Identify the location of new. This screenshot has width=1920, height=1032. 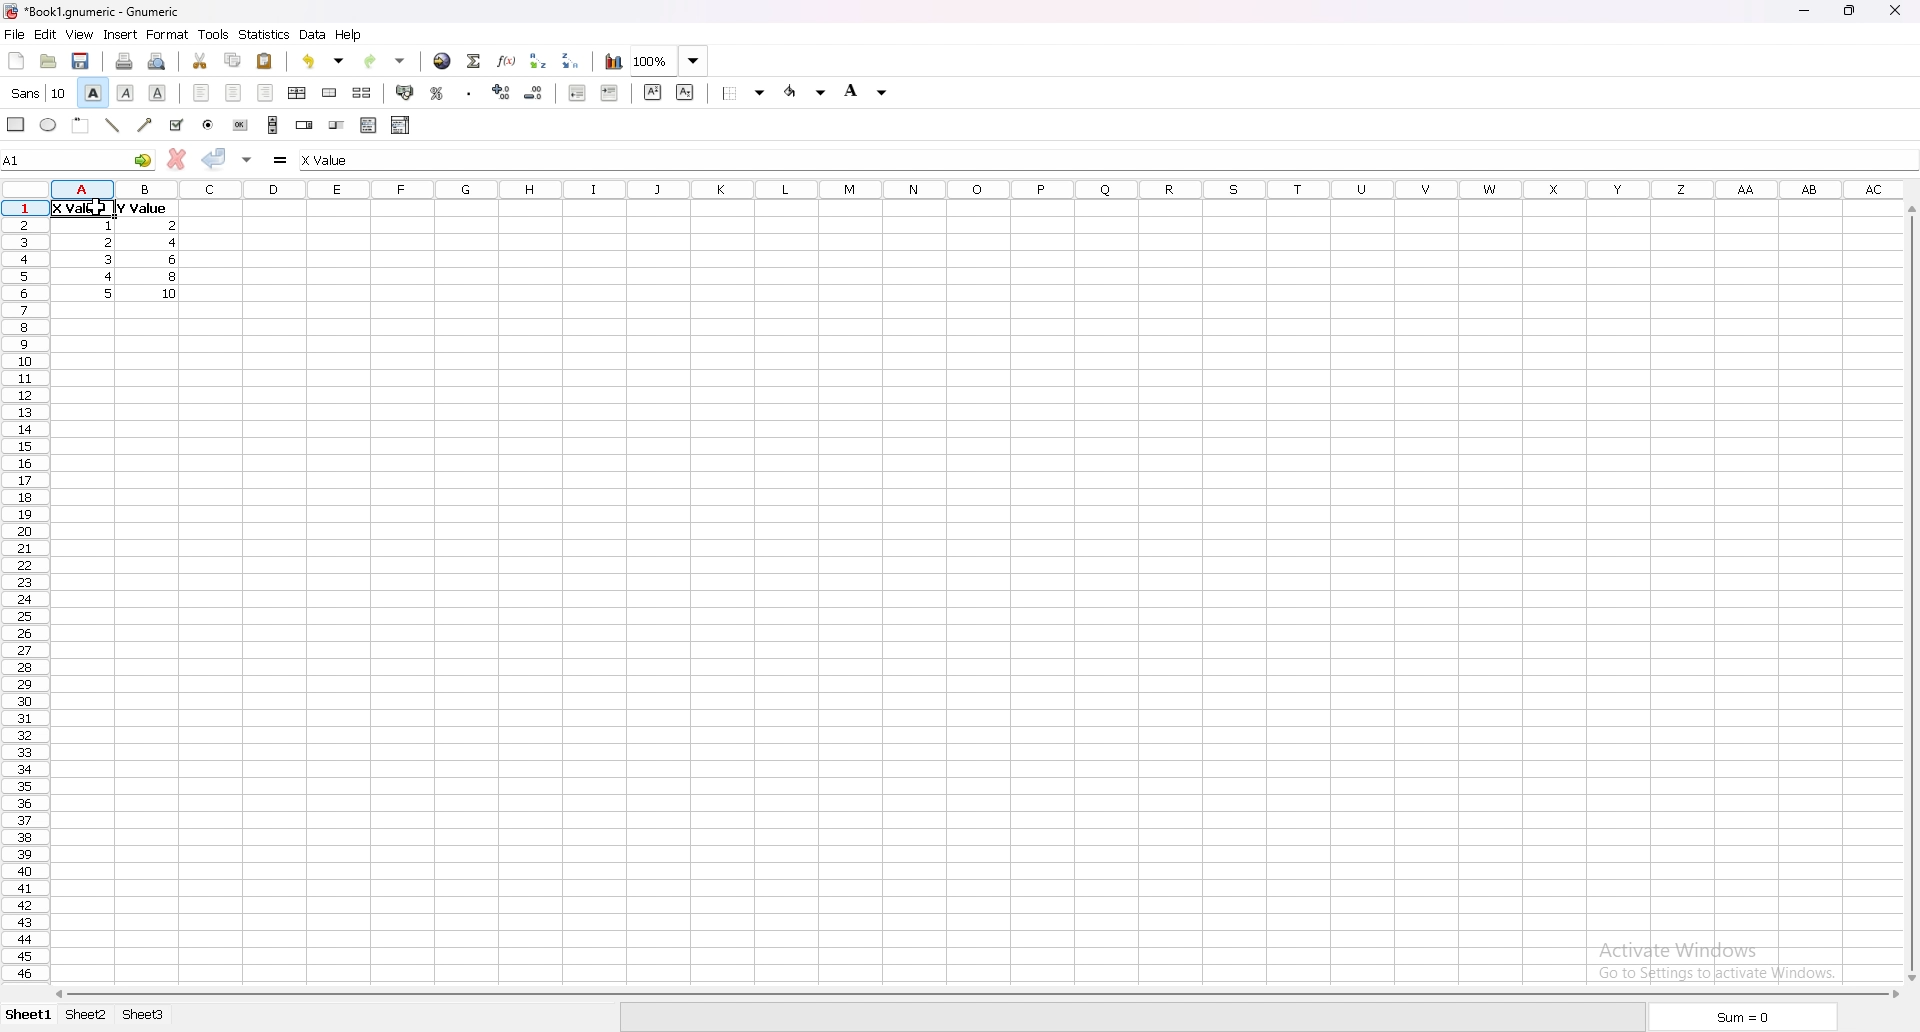
(17, 60).